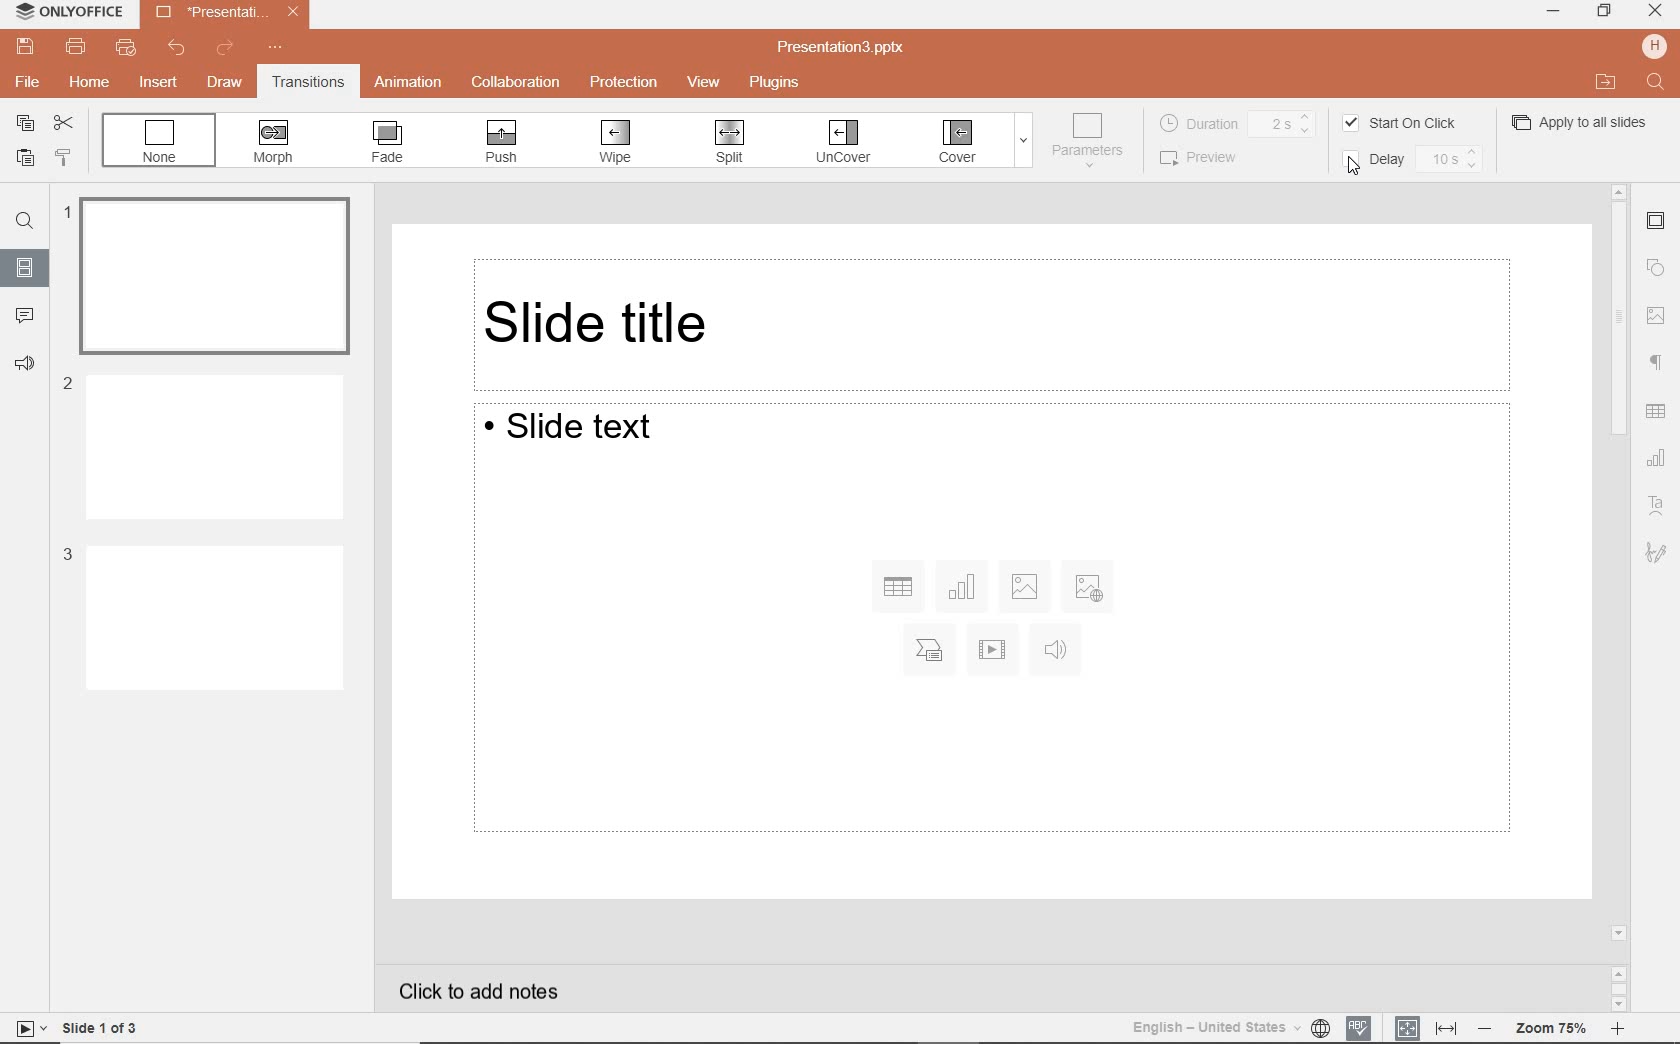 The width and height of the screenshot is (1680, 1044). What do you see at coordinates (1656, 317) in the screenshot?
I see `navigation` at bounding box center [1656, 317].